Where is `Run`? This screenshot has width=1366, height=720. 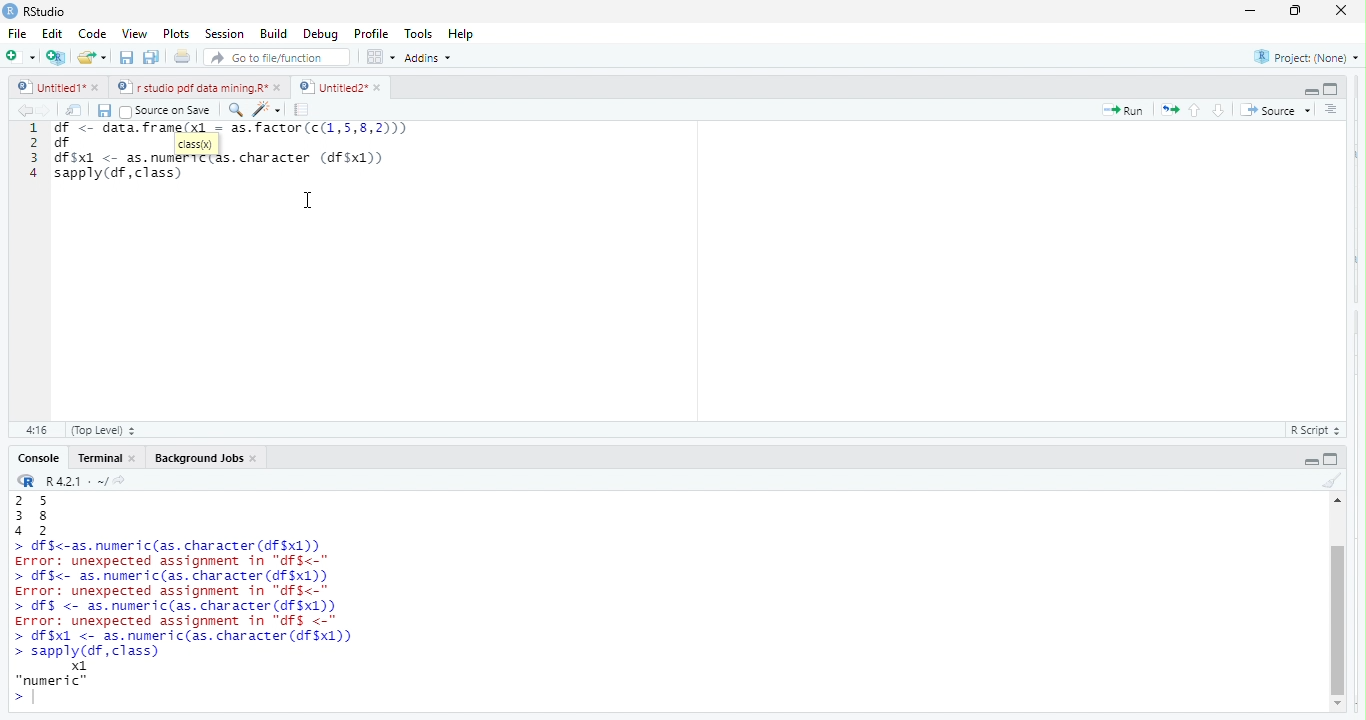
Run is located at coordinates (1121, 112).